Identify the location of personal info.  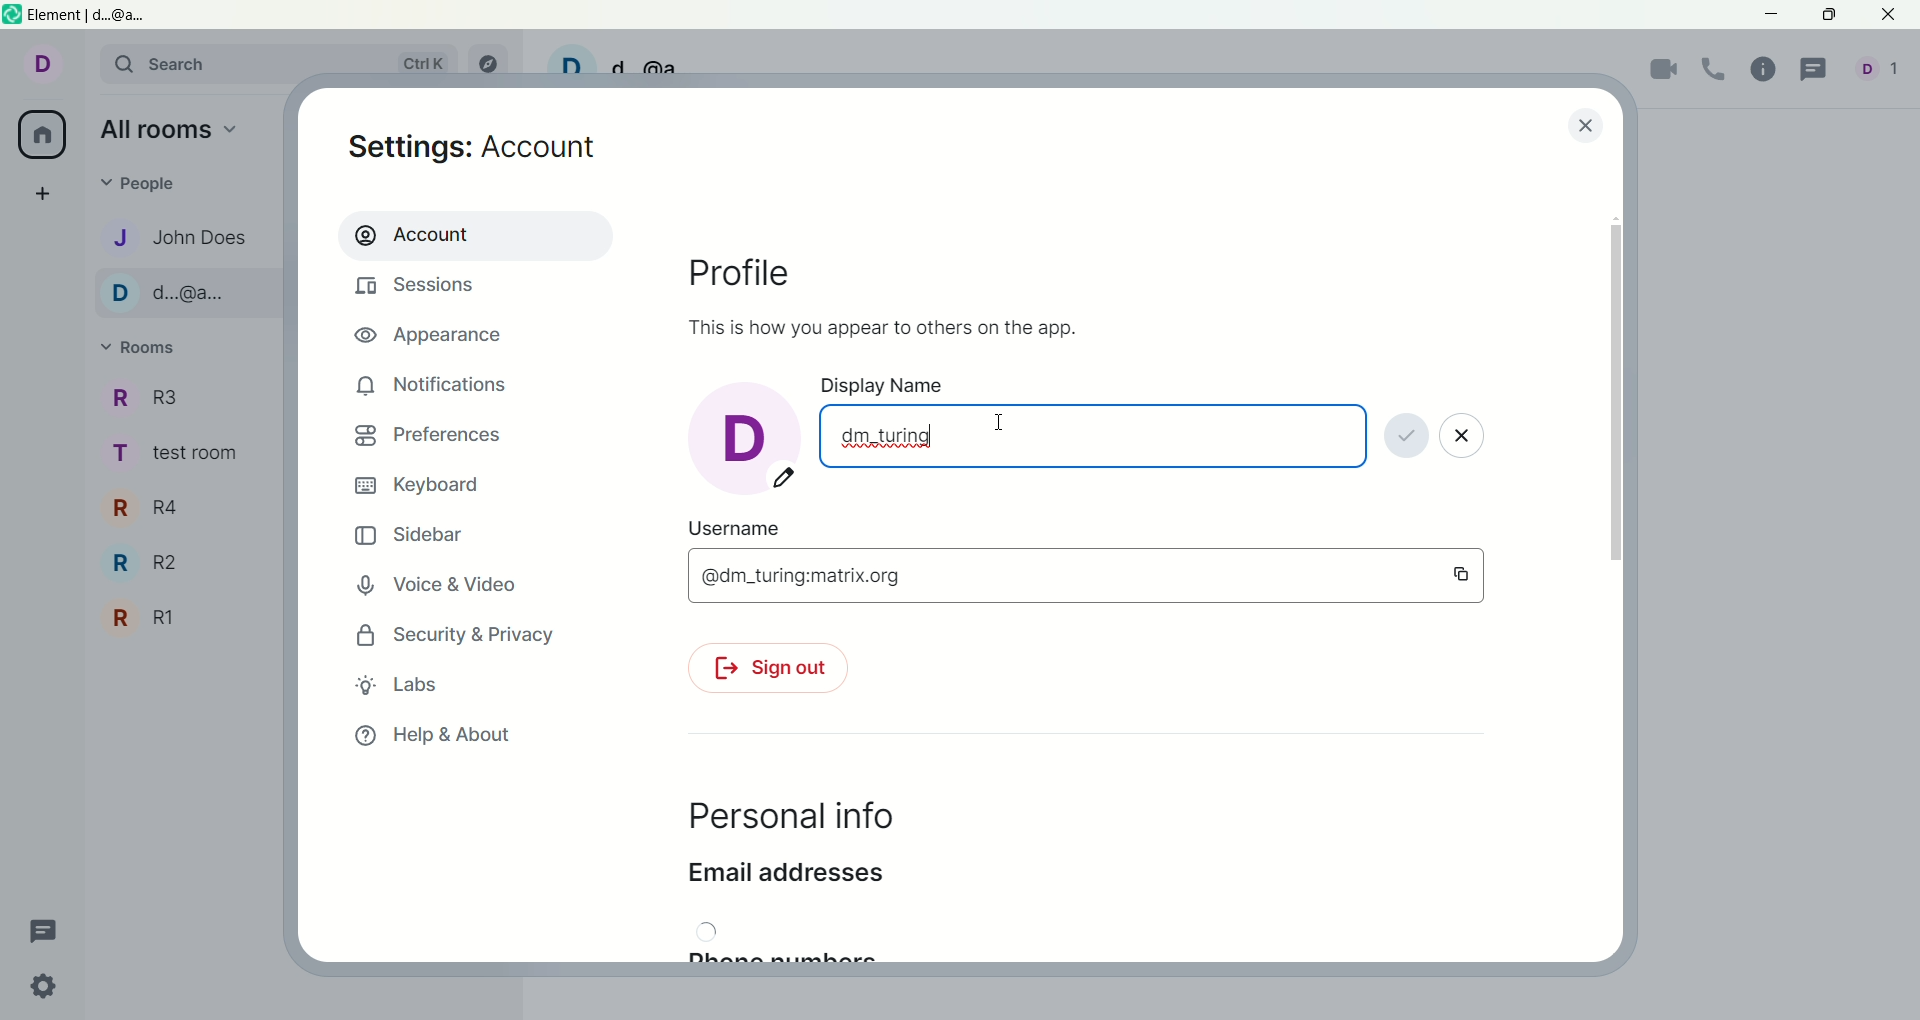
(788, 818).